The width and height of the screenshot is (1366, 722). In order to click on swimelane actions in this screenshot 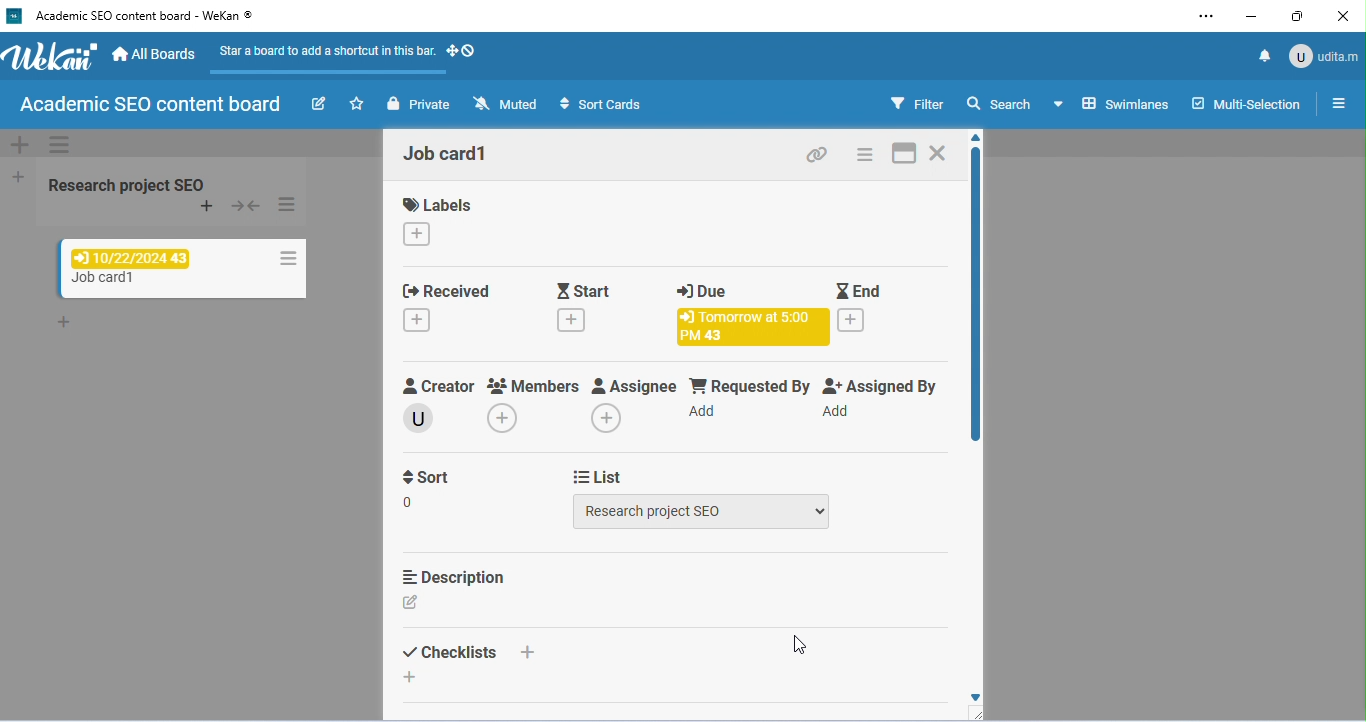, I will do `click(60, 146)`.